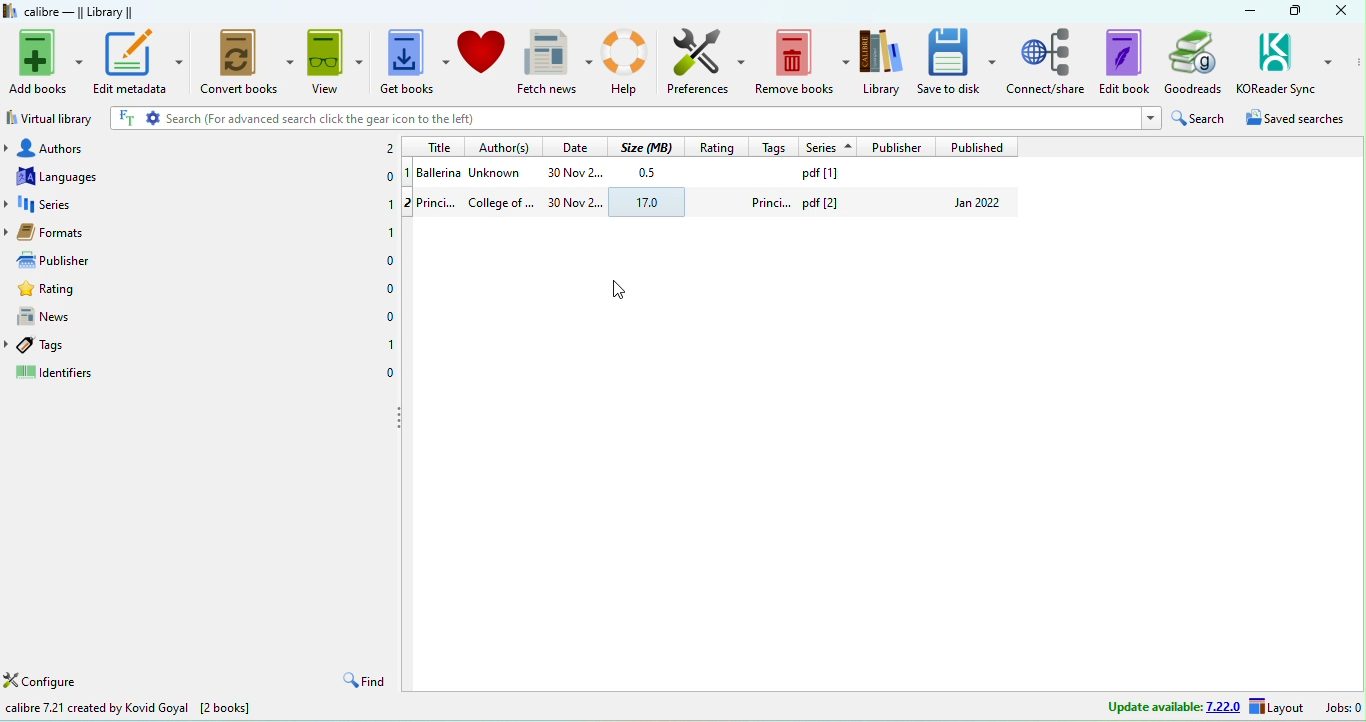 This screenshot has width=1366, height=722. I want to click on 1, so click(389, 232).